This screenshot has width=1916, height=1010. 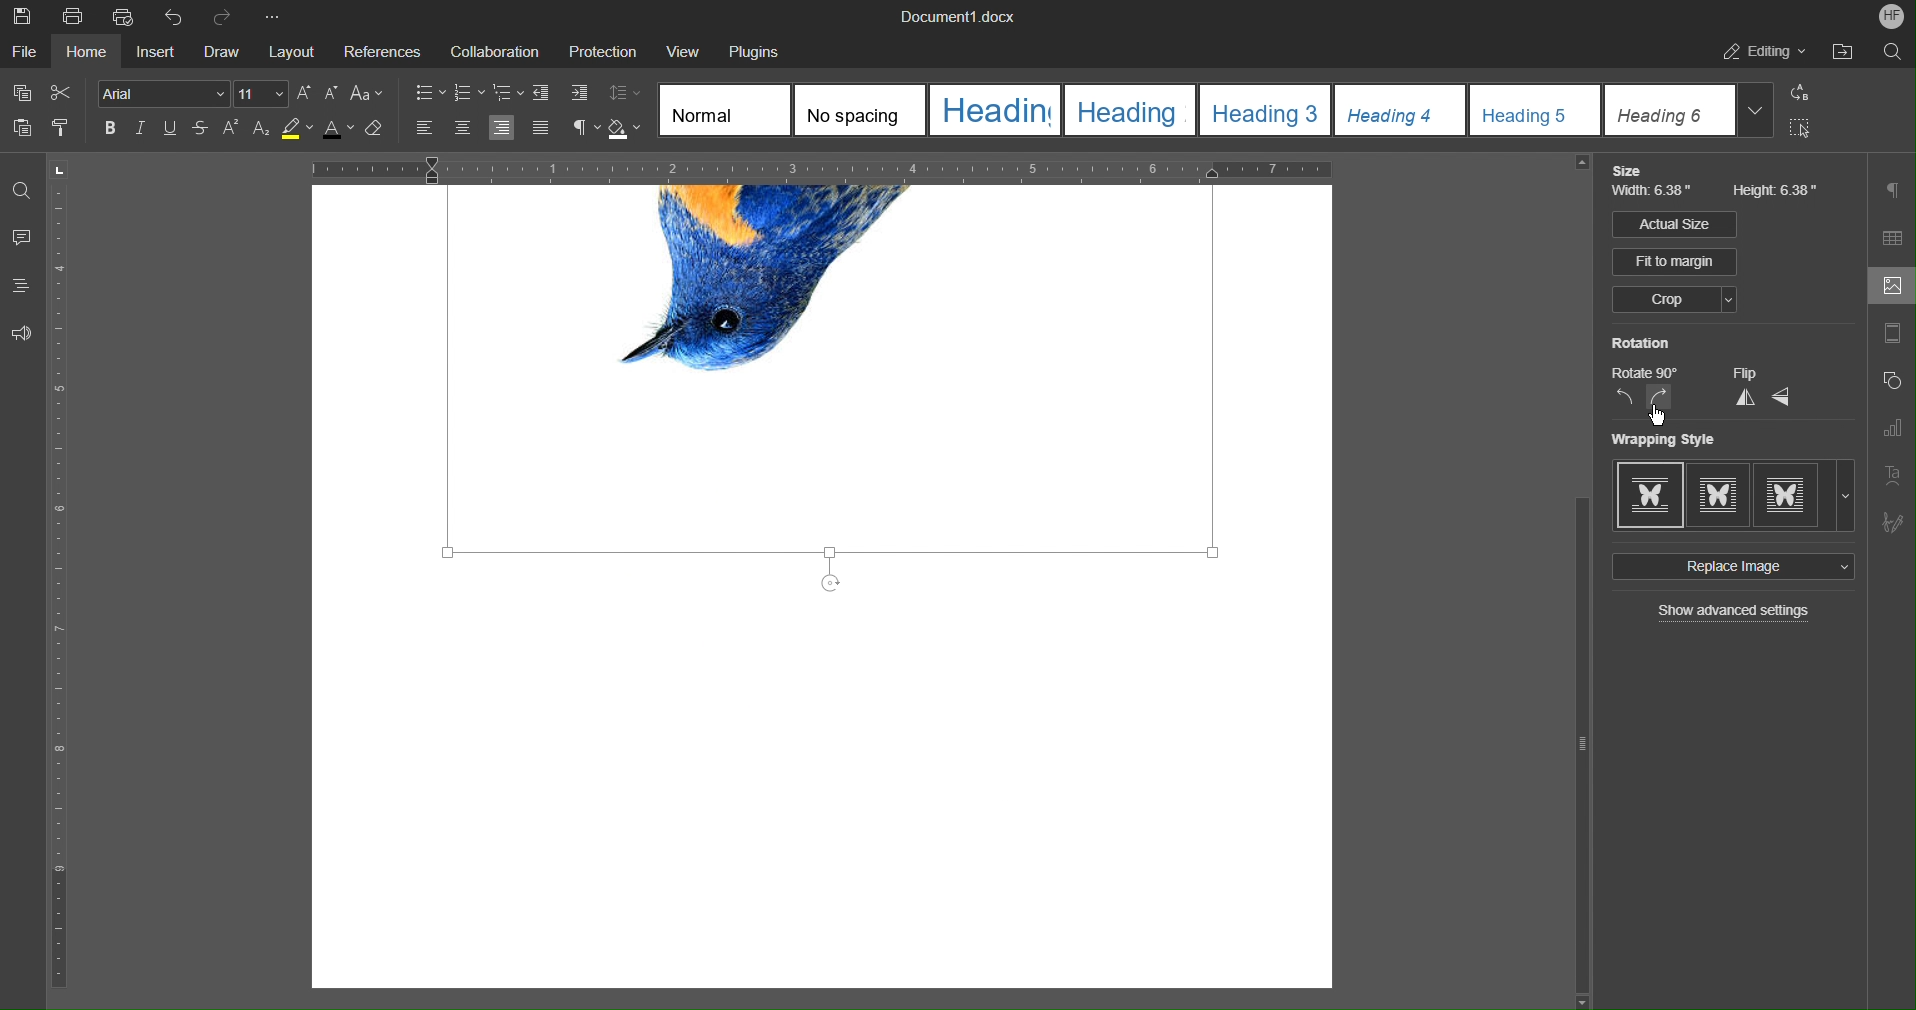 I want to click on Strikethrough, so click(x=201, y=130).